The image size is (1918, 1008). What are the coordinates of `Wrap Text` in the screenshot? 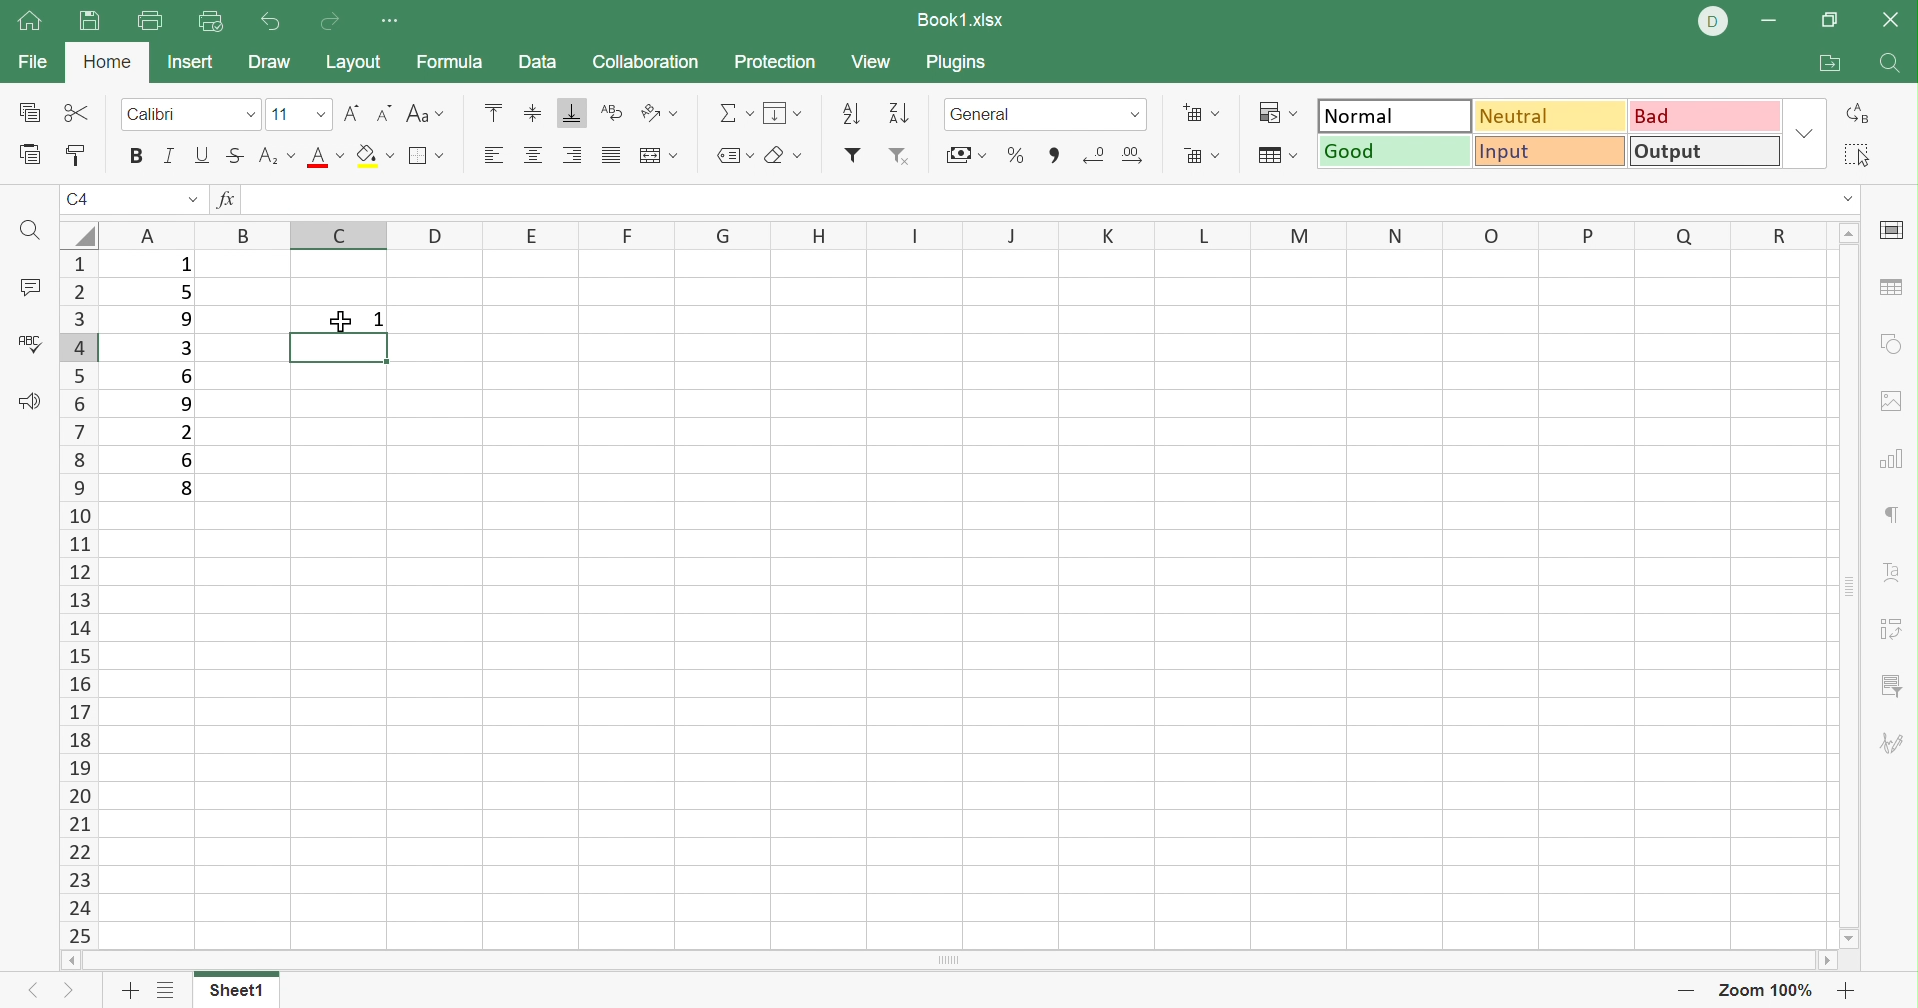 It's located at (612, 112).